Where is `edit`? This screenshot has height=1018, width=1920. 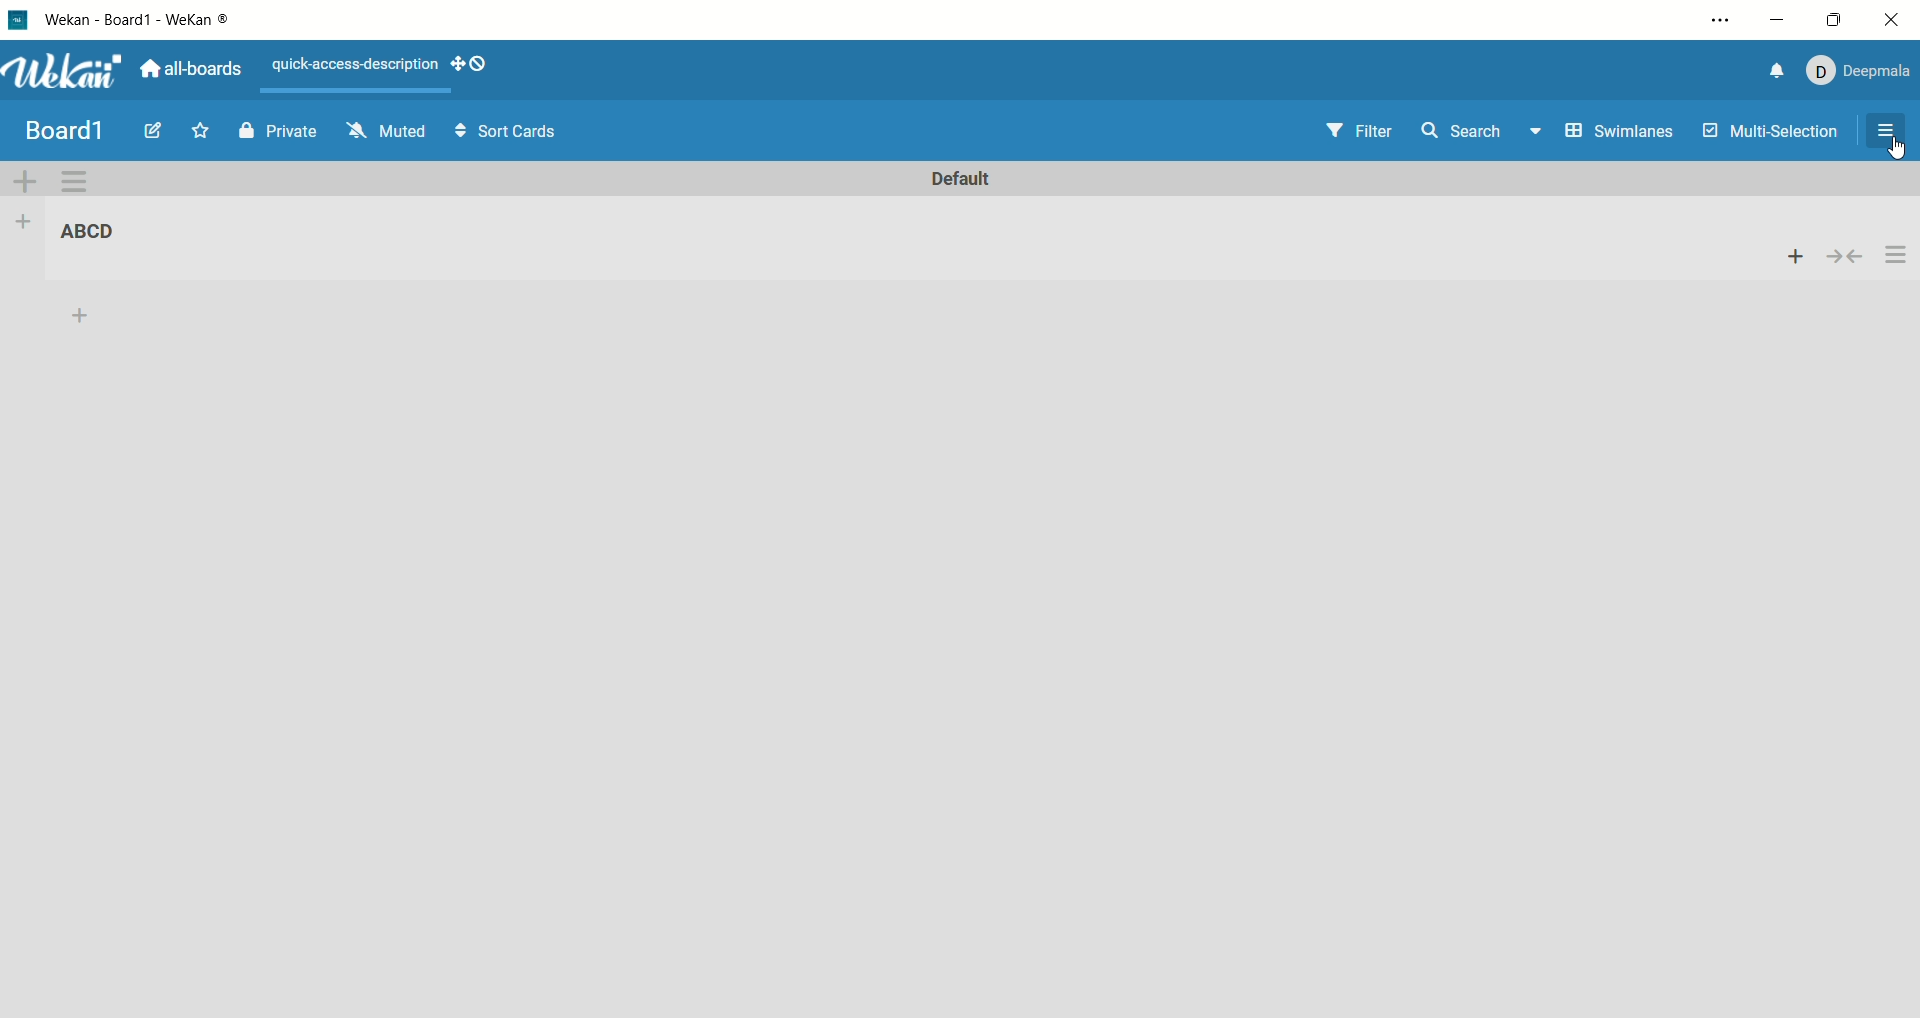
edit is located at coordinates (153, 130).